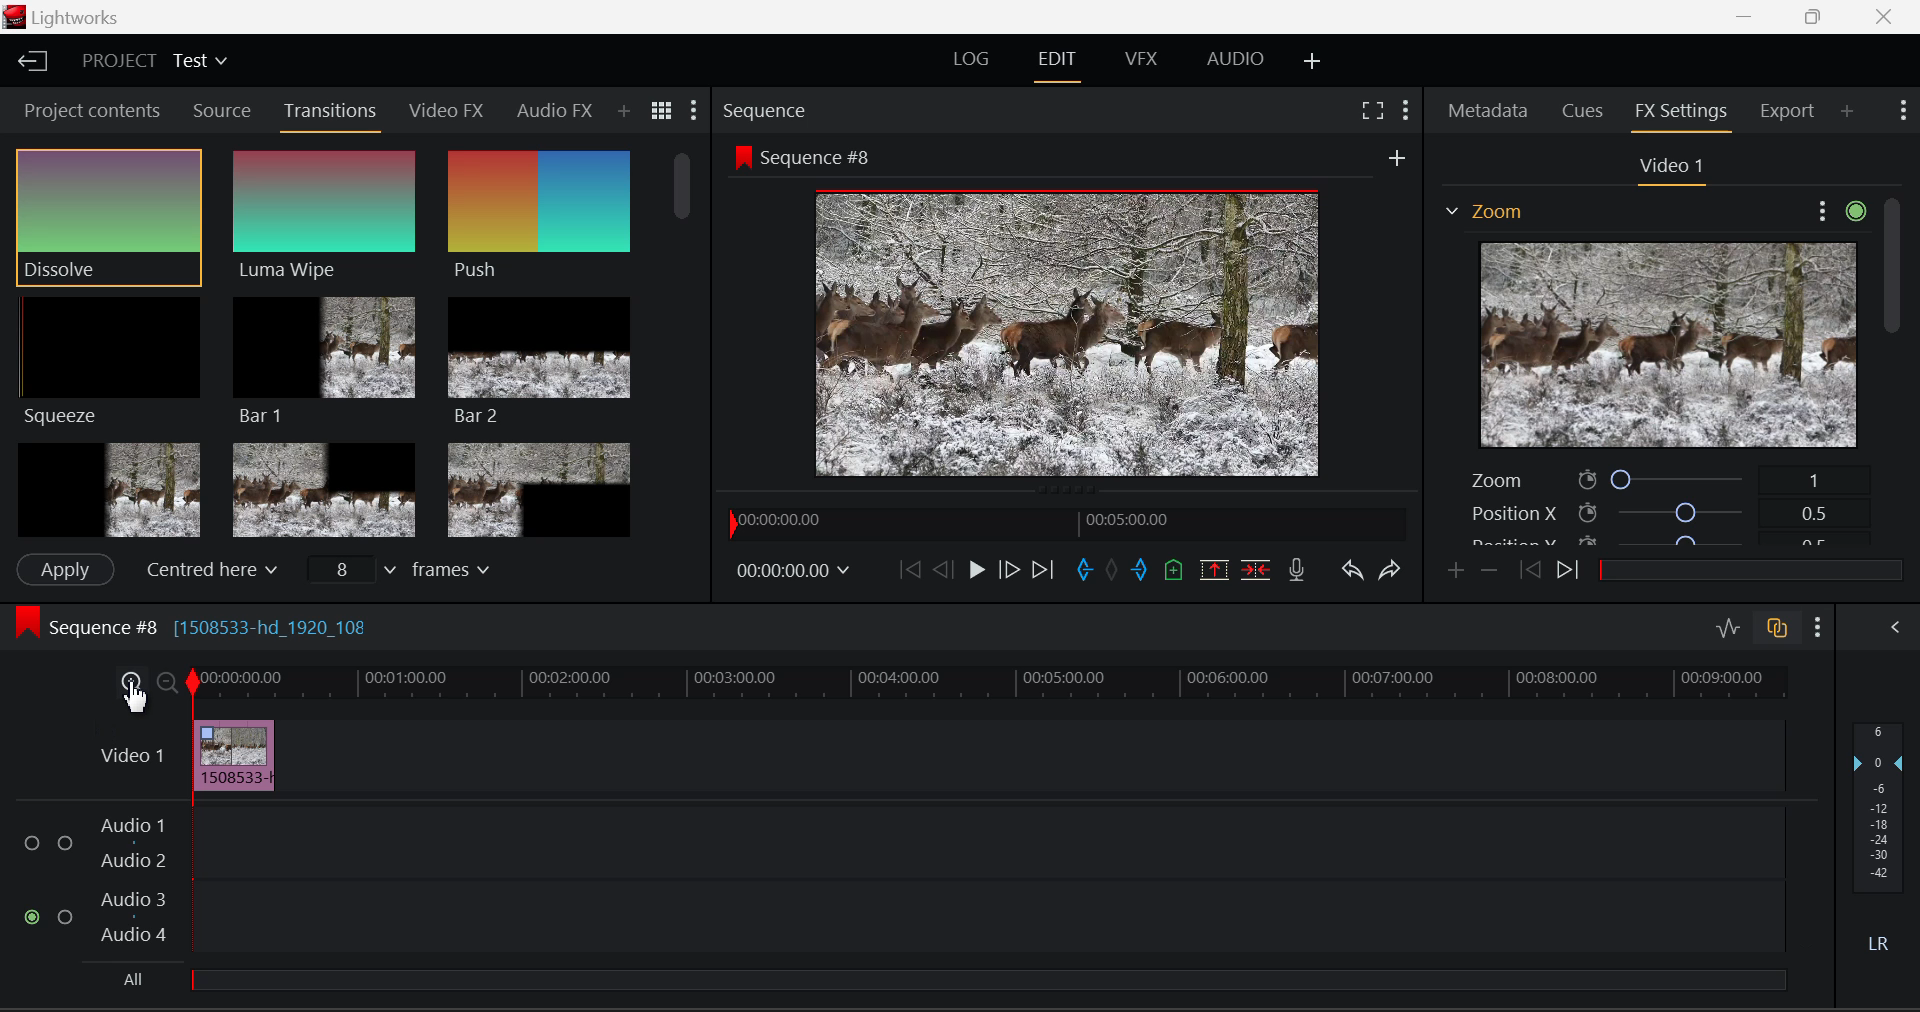 The width and height of the screenshot is (1920, 1012). Describe the element at coordinates (1748, 17) in the screenshot. I see `Restore Down` at that location.